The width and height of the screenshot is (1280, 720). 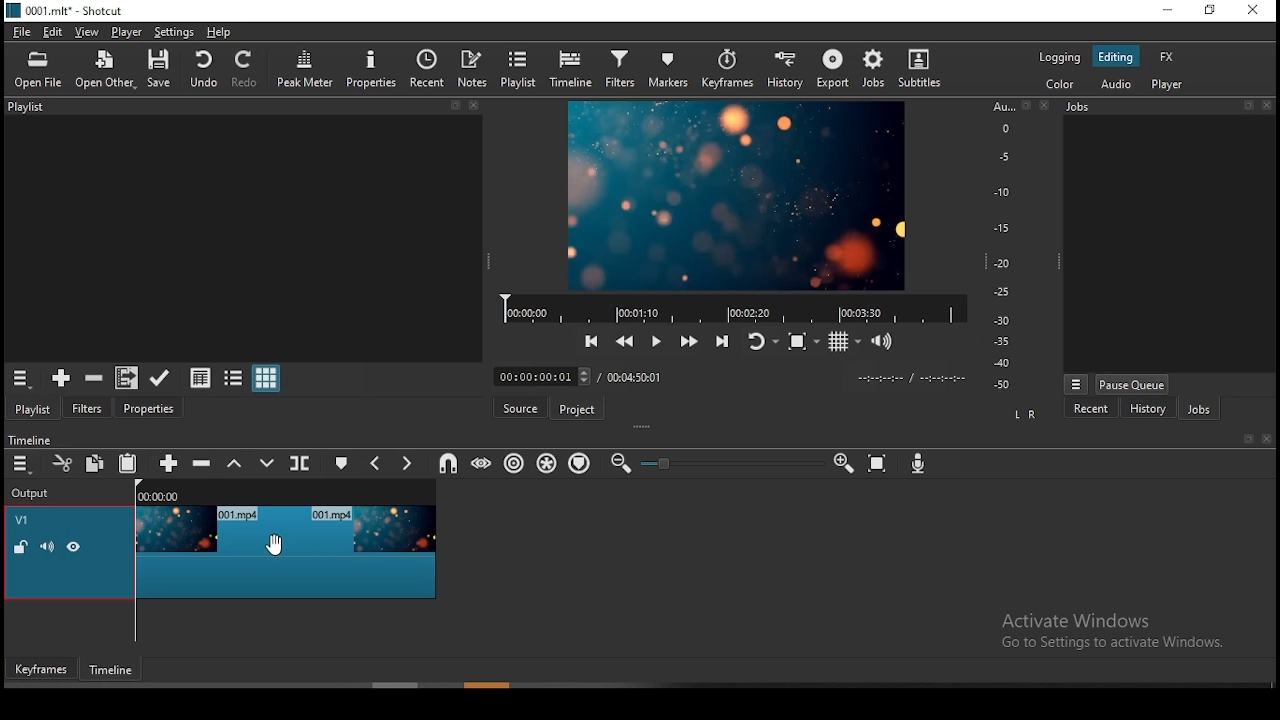 I want to click on toggle grid display on the player, so click(x=842, y=343).